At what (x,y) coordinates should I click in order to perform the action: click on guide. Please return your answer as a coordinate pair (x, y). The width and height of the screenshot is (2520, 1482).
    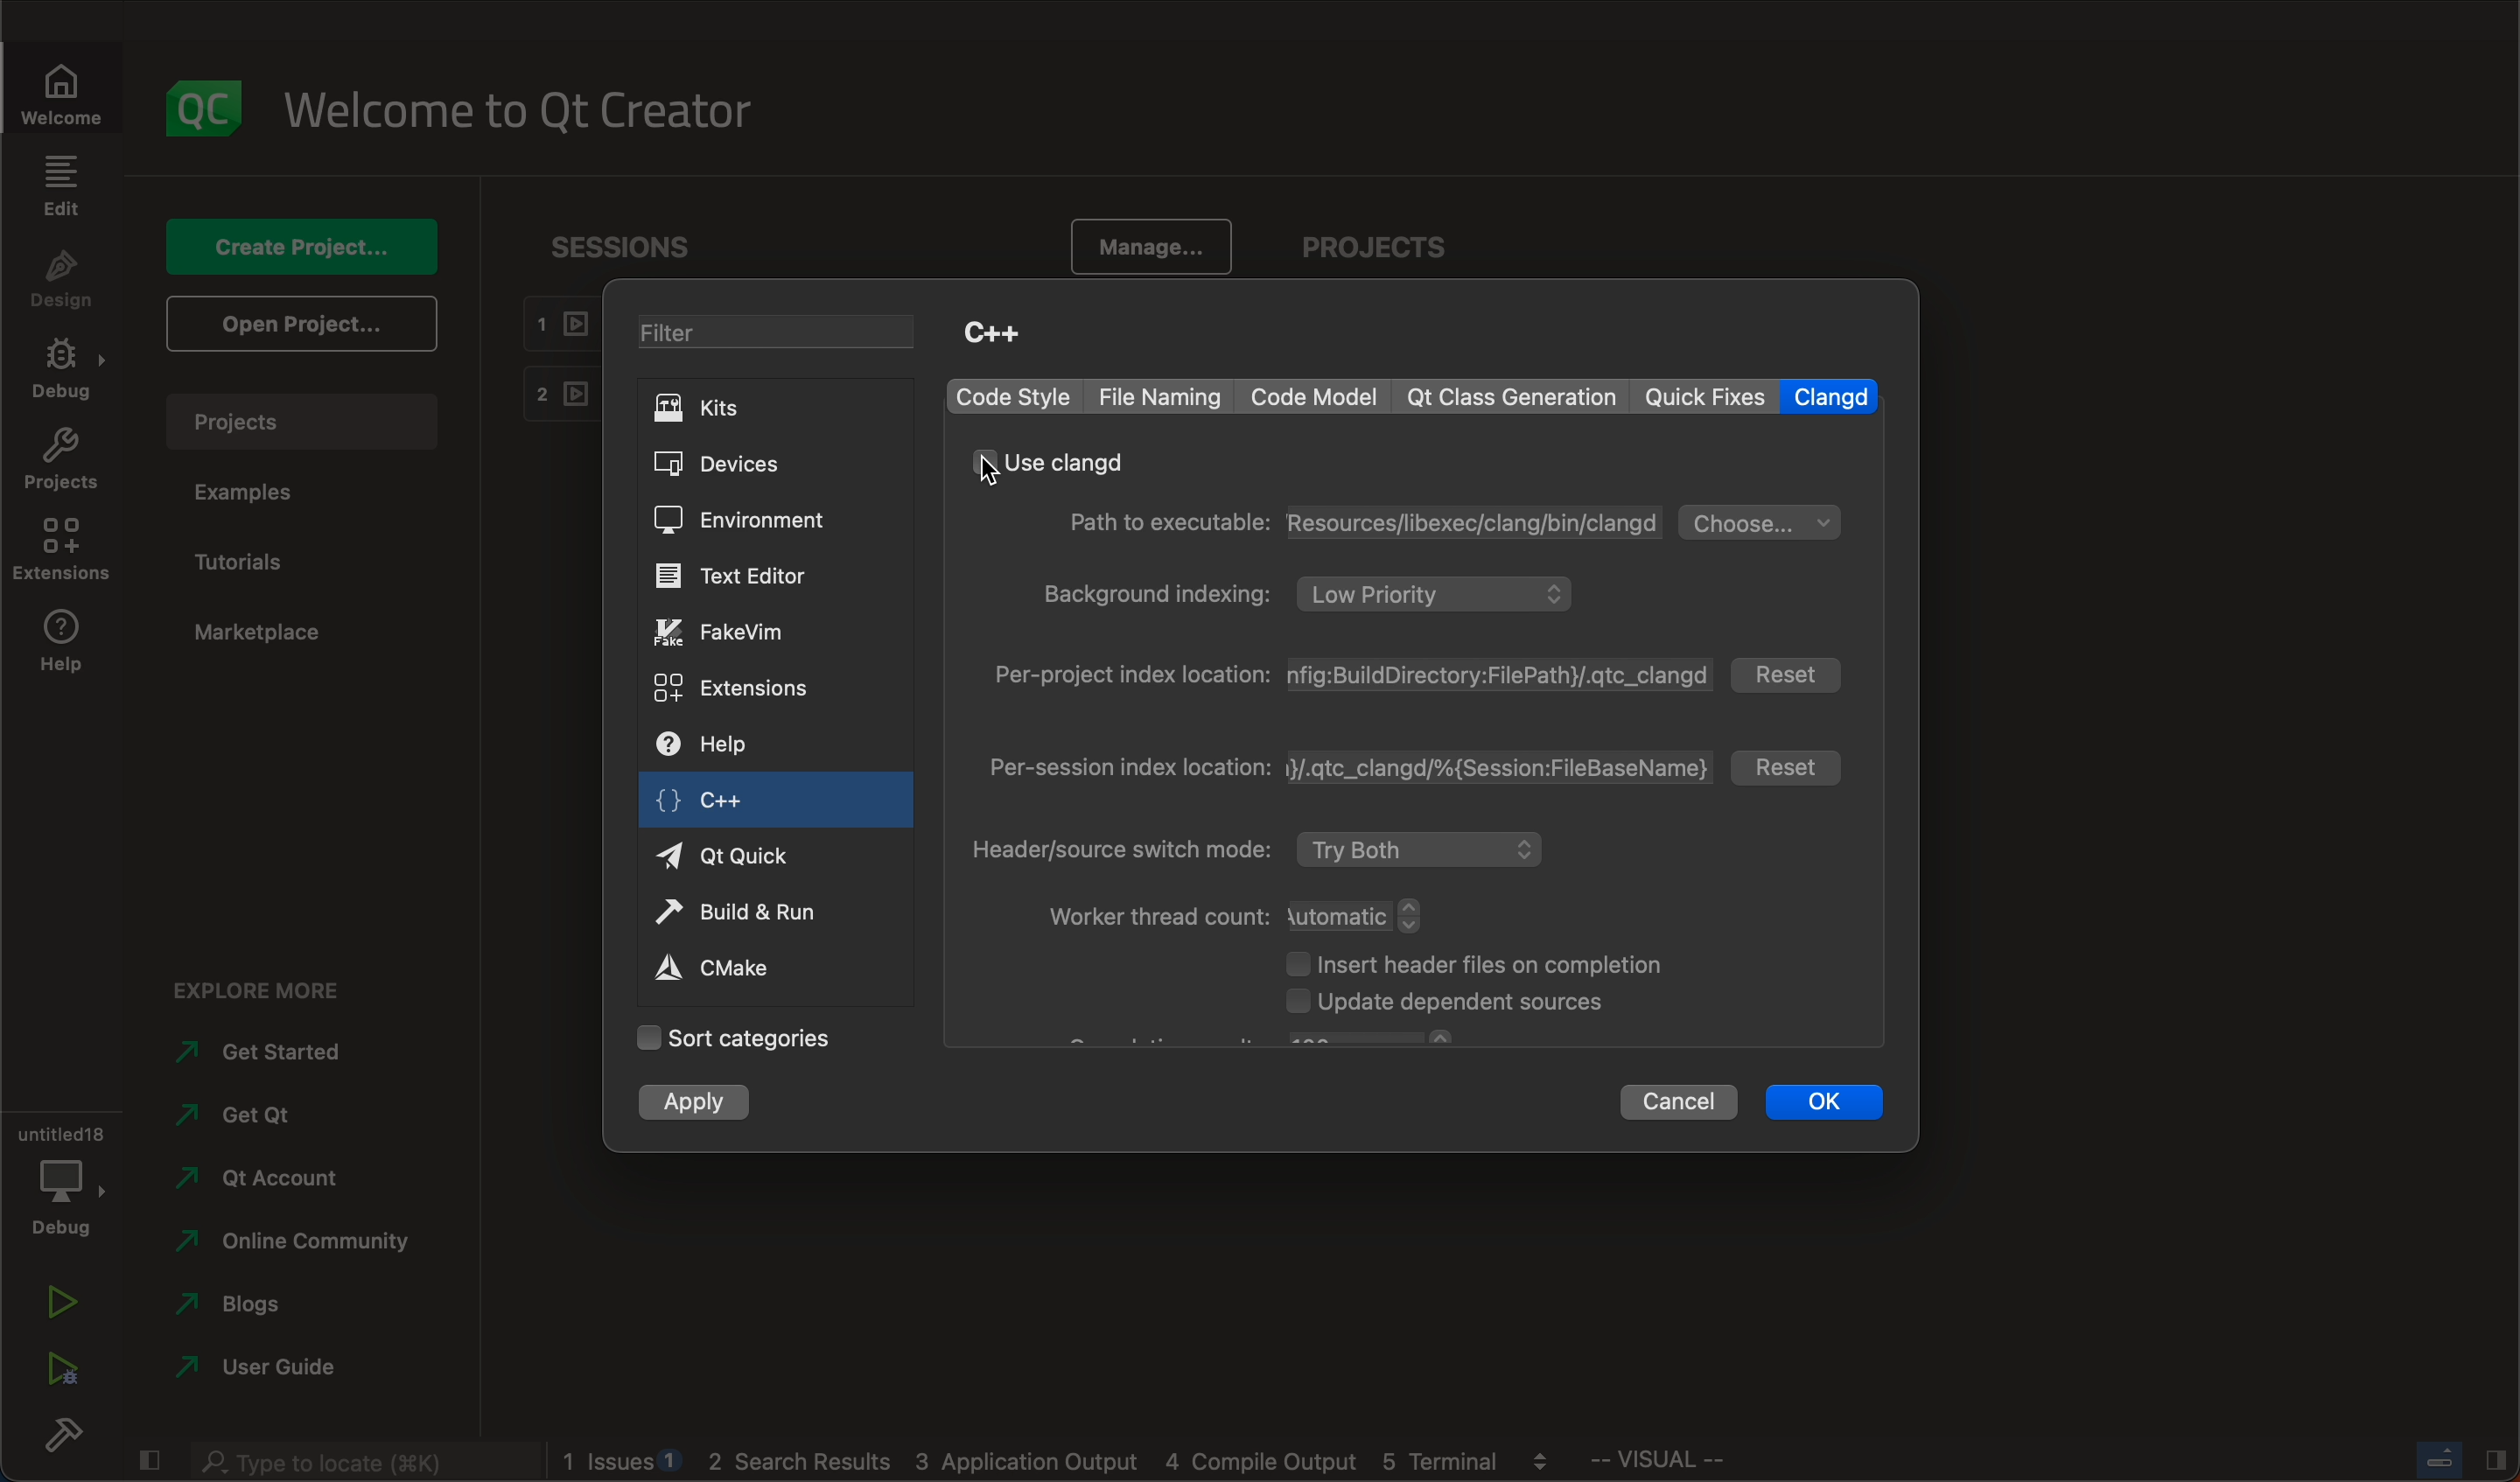
    Looking at the image, I should click on (264, 1364).